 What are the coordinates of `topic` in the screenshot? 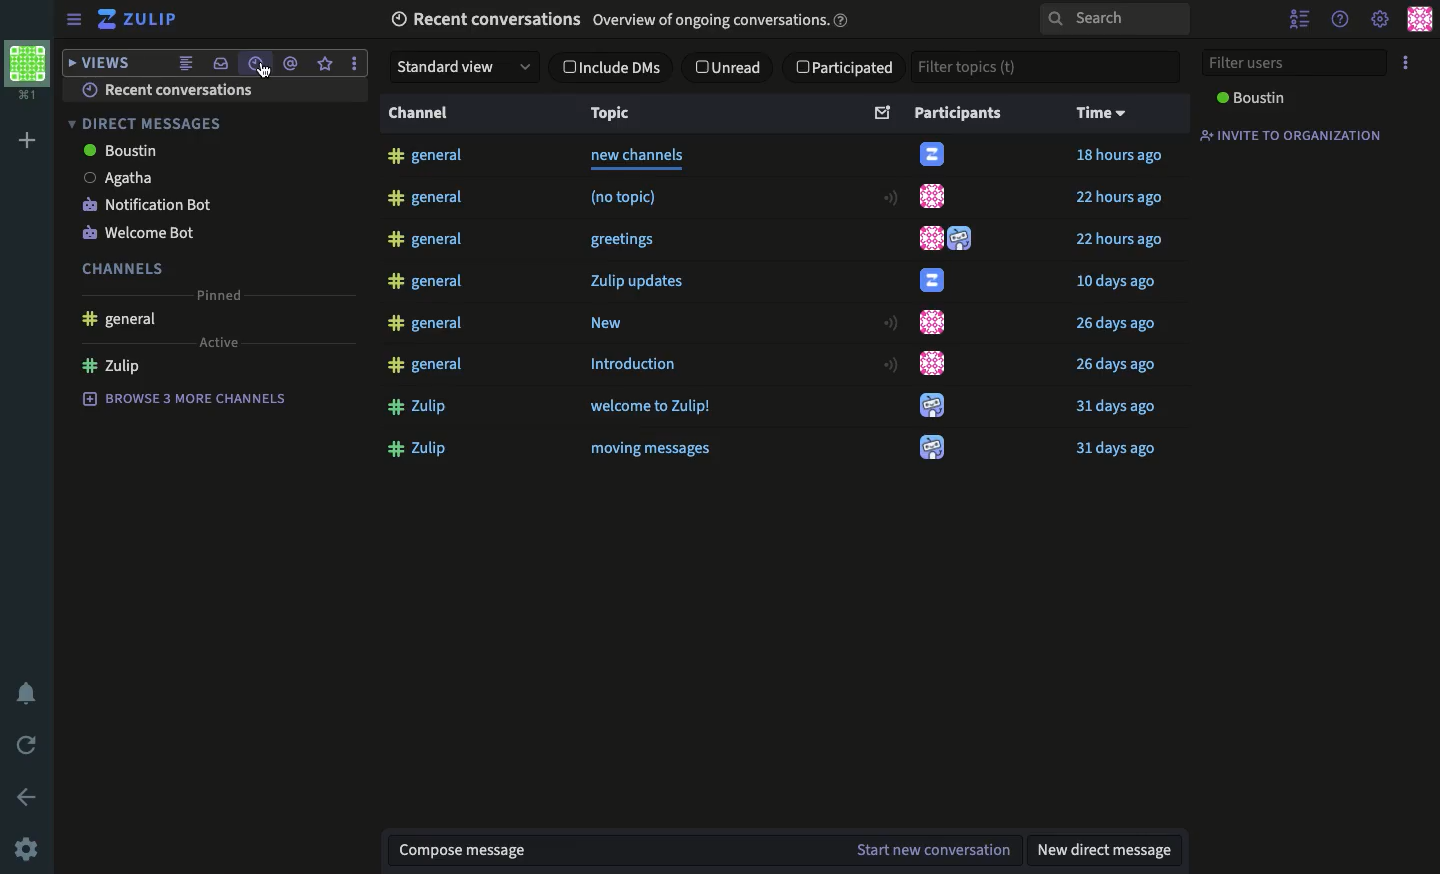 It's located at (641, 119).